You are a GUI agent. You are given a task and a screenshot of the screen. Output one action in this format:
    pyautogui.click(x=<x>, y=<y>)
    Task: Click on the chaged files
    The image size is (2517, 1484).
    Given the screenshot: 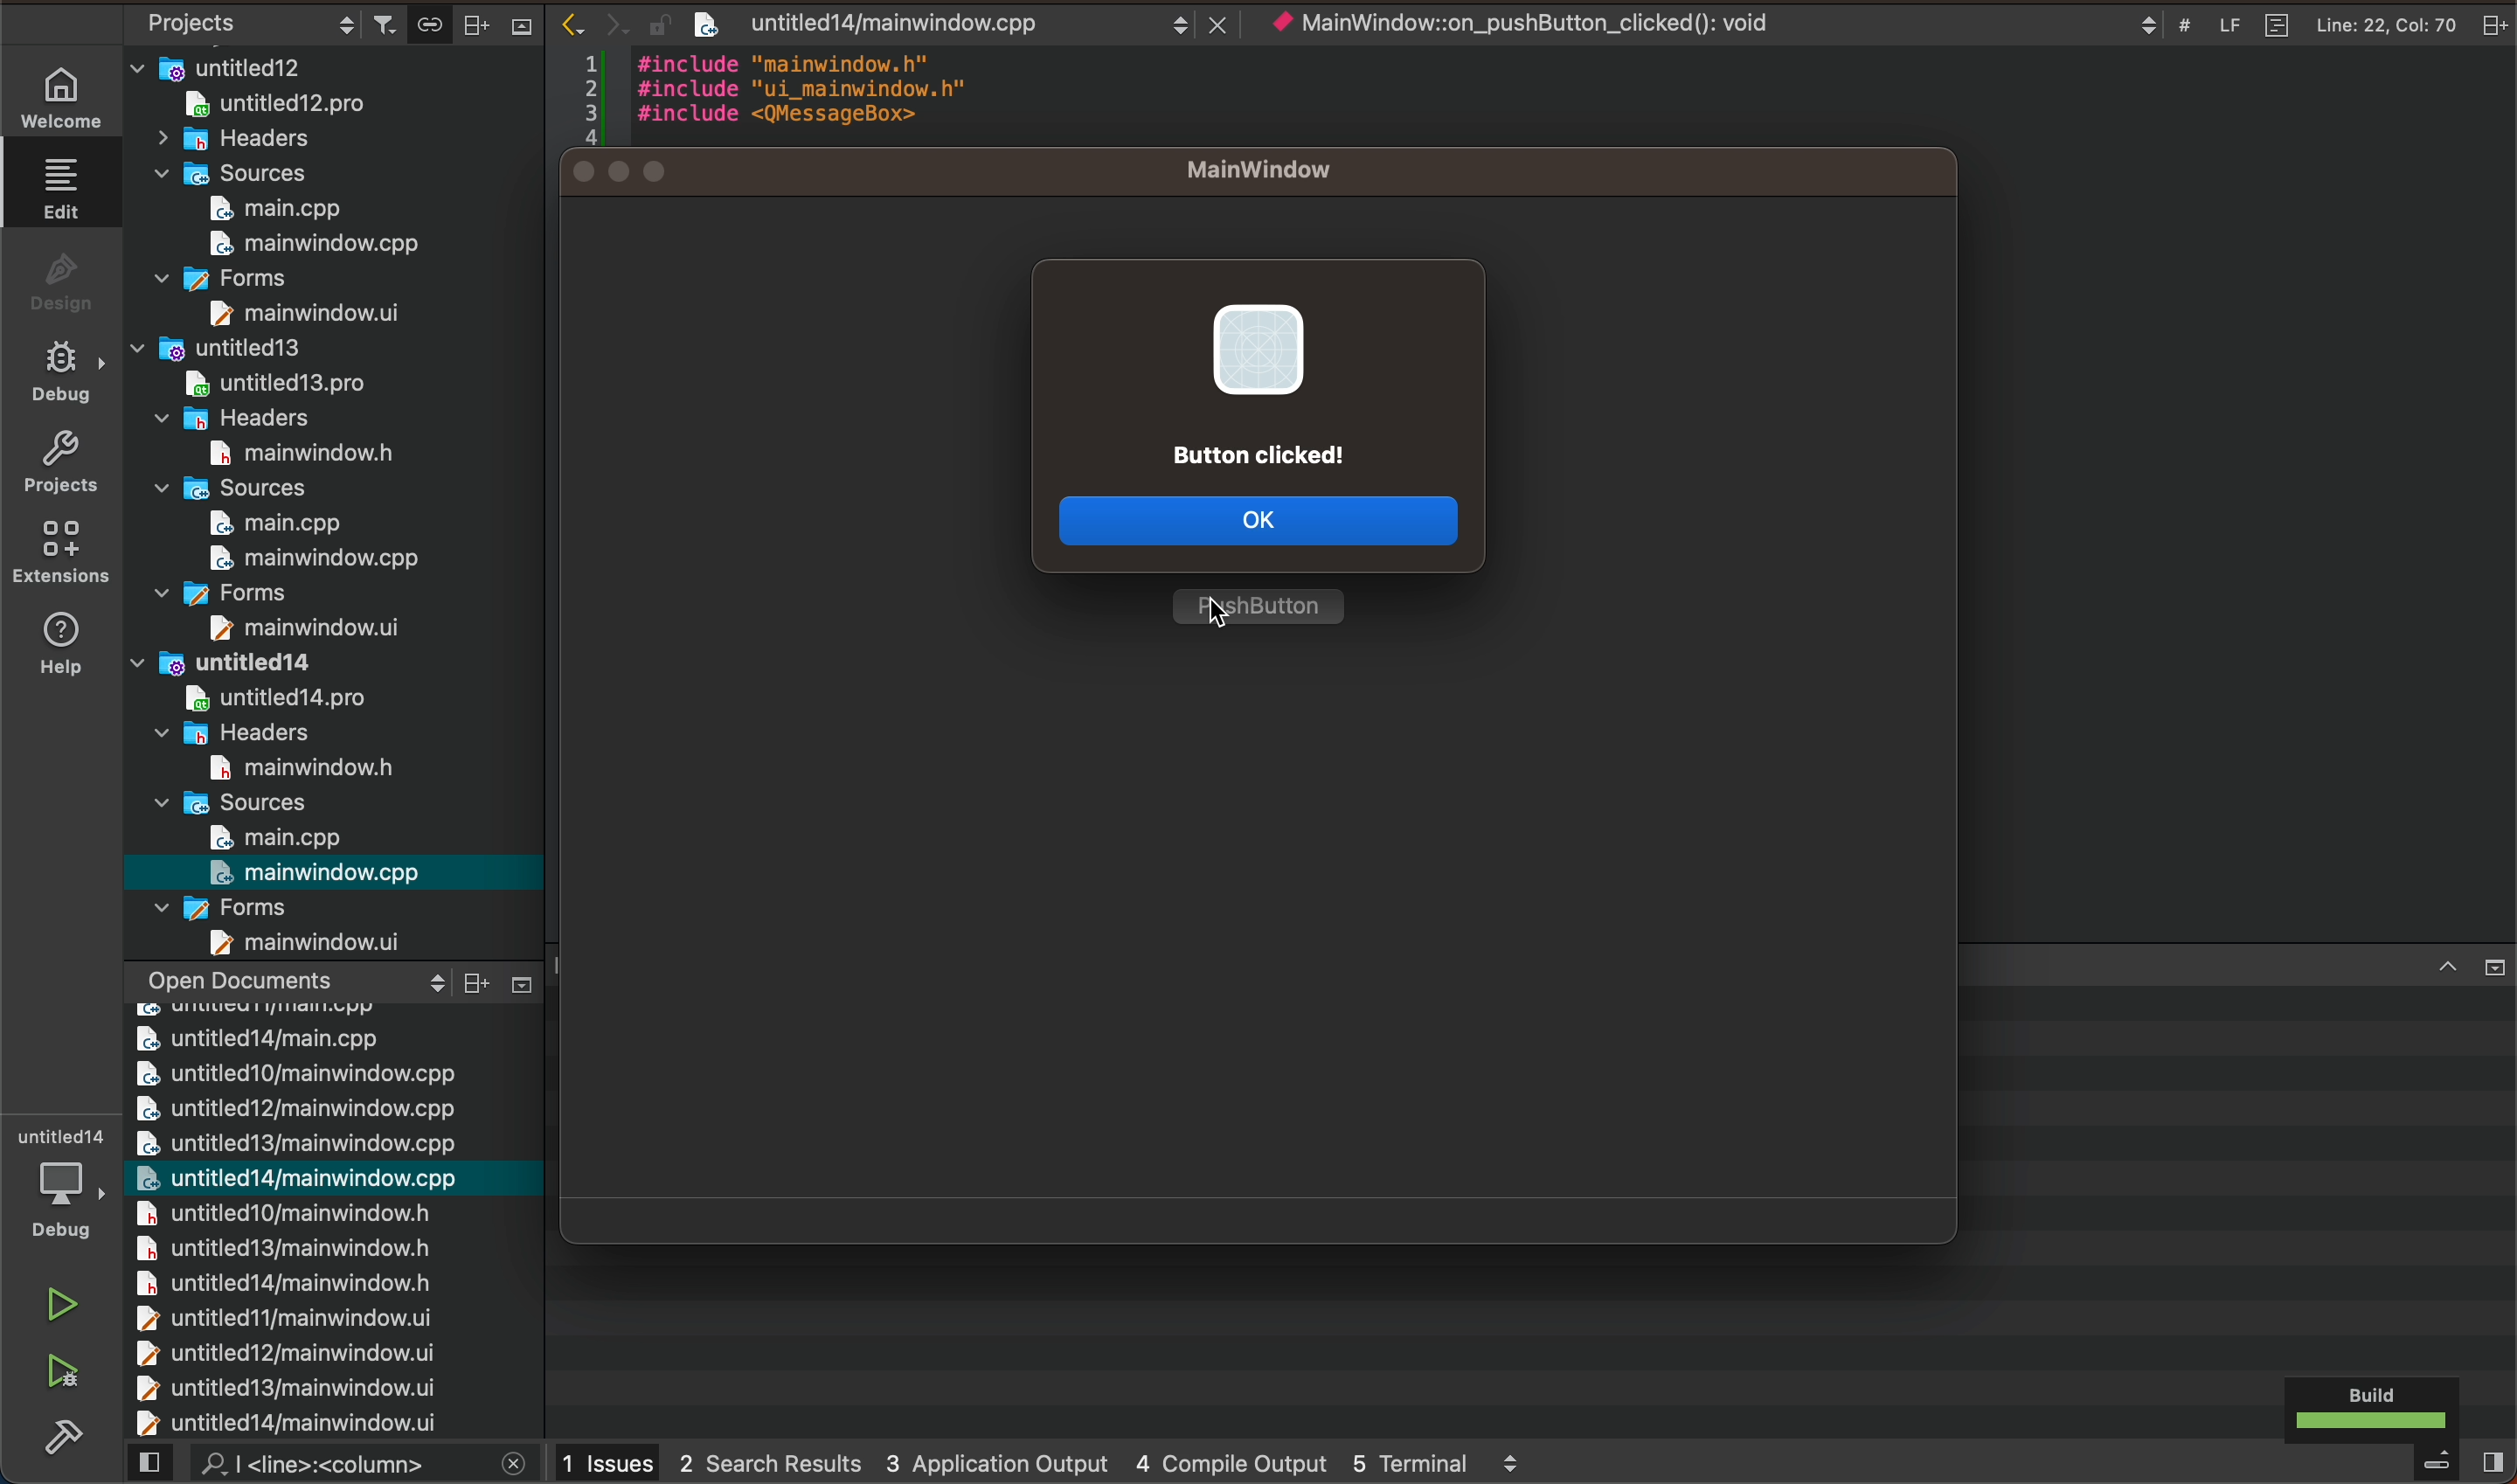 What is the action you would take?
    pyautogui.click(x=332, y=1203)
    